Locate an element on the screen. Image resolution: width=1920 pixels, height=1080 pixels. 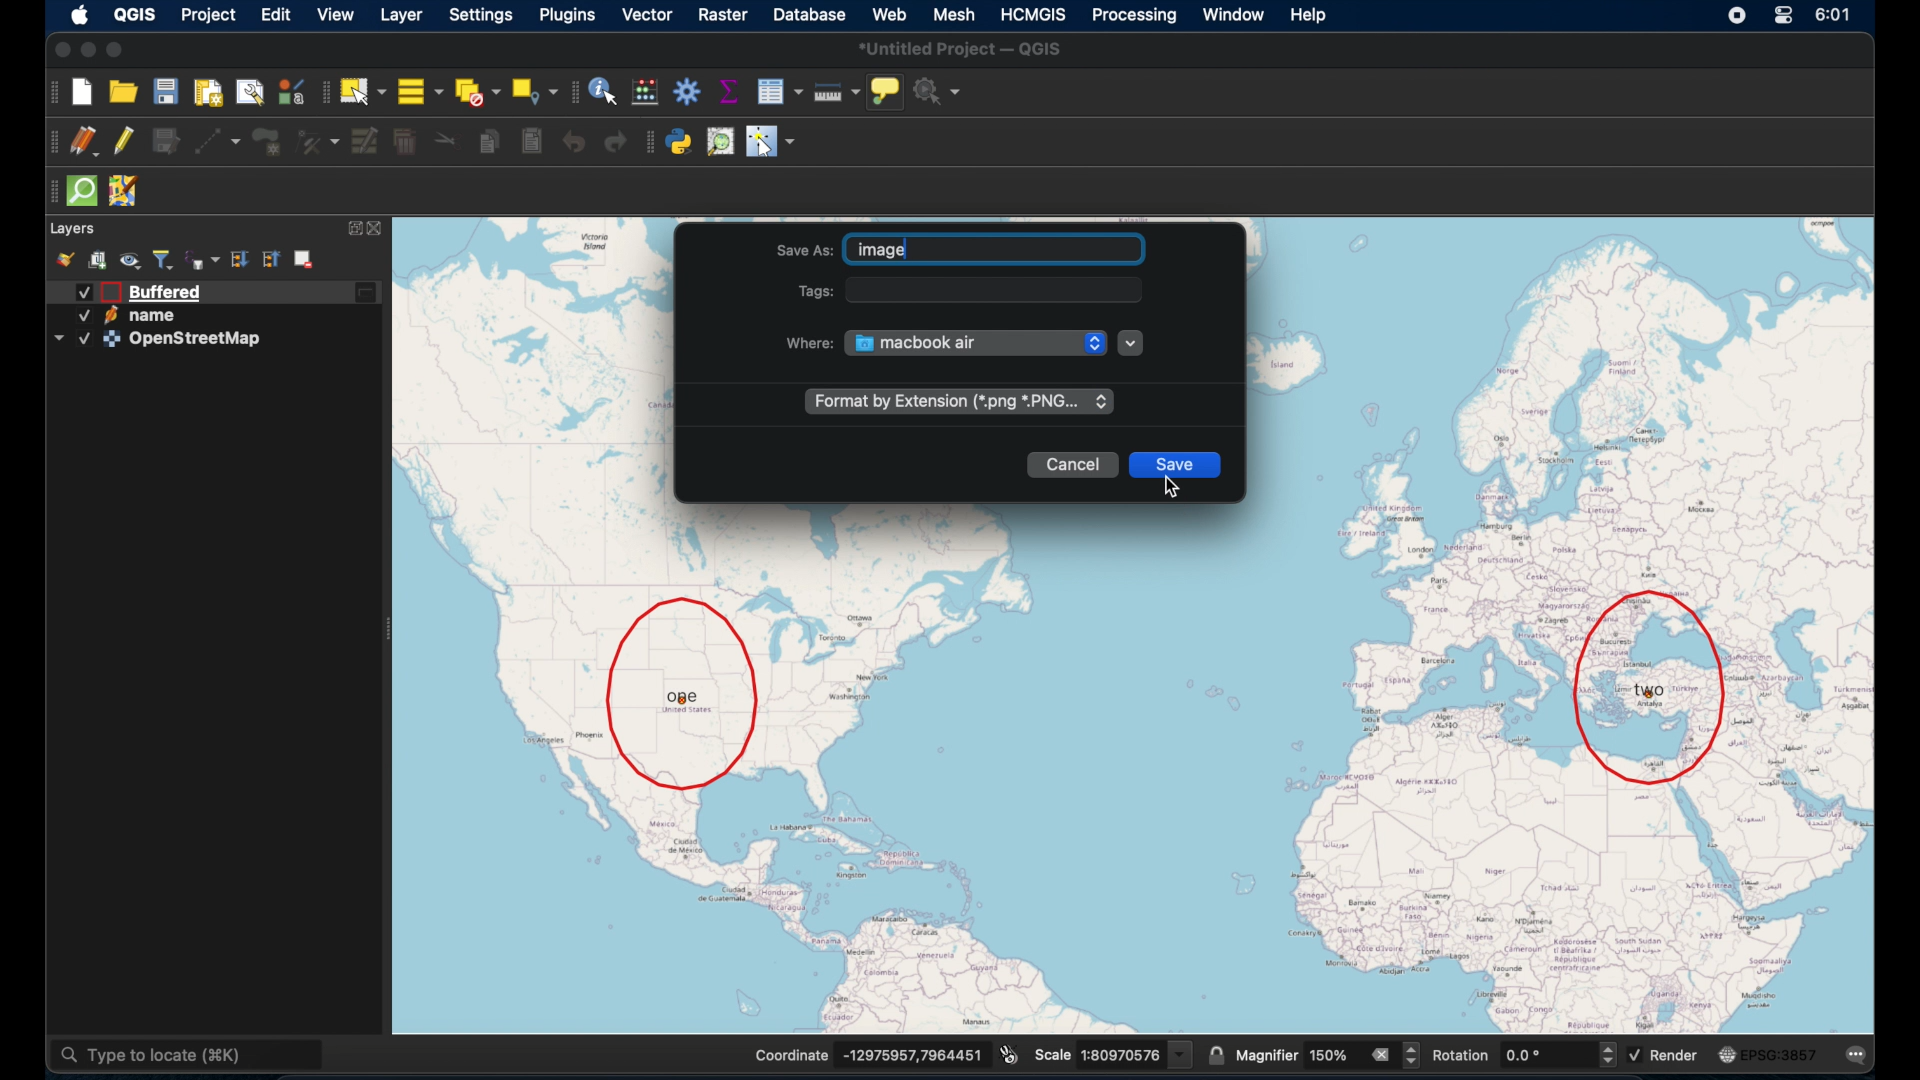
delete selected is located at coordinates (407, 140).